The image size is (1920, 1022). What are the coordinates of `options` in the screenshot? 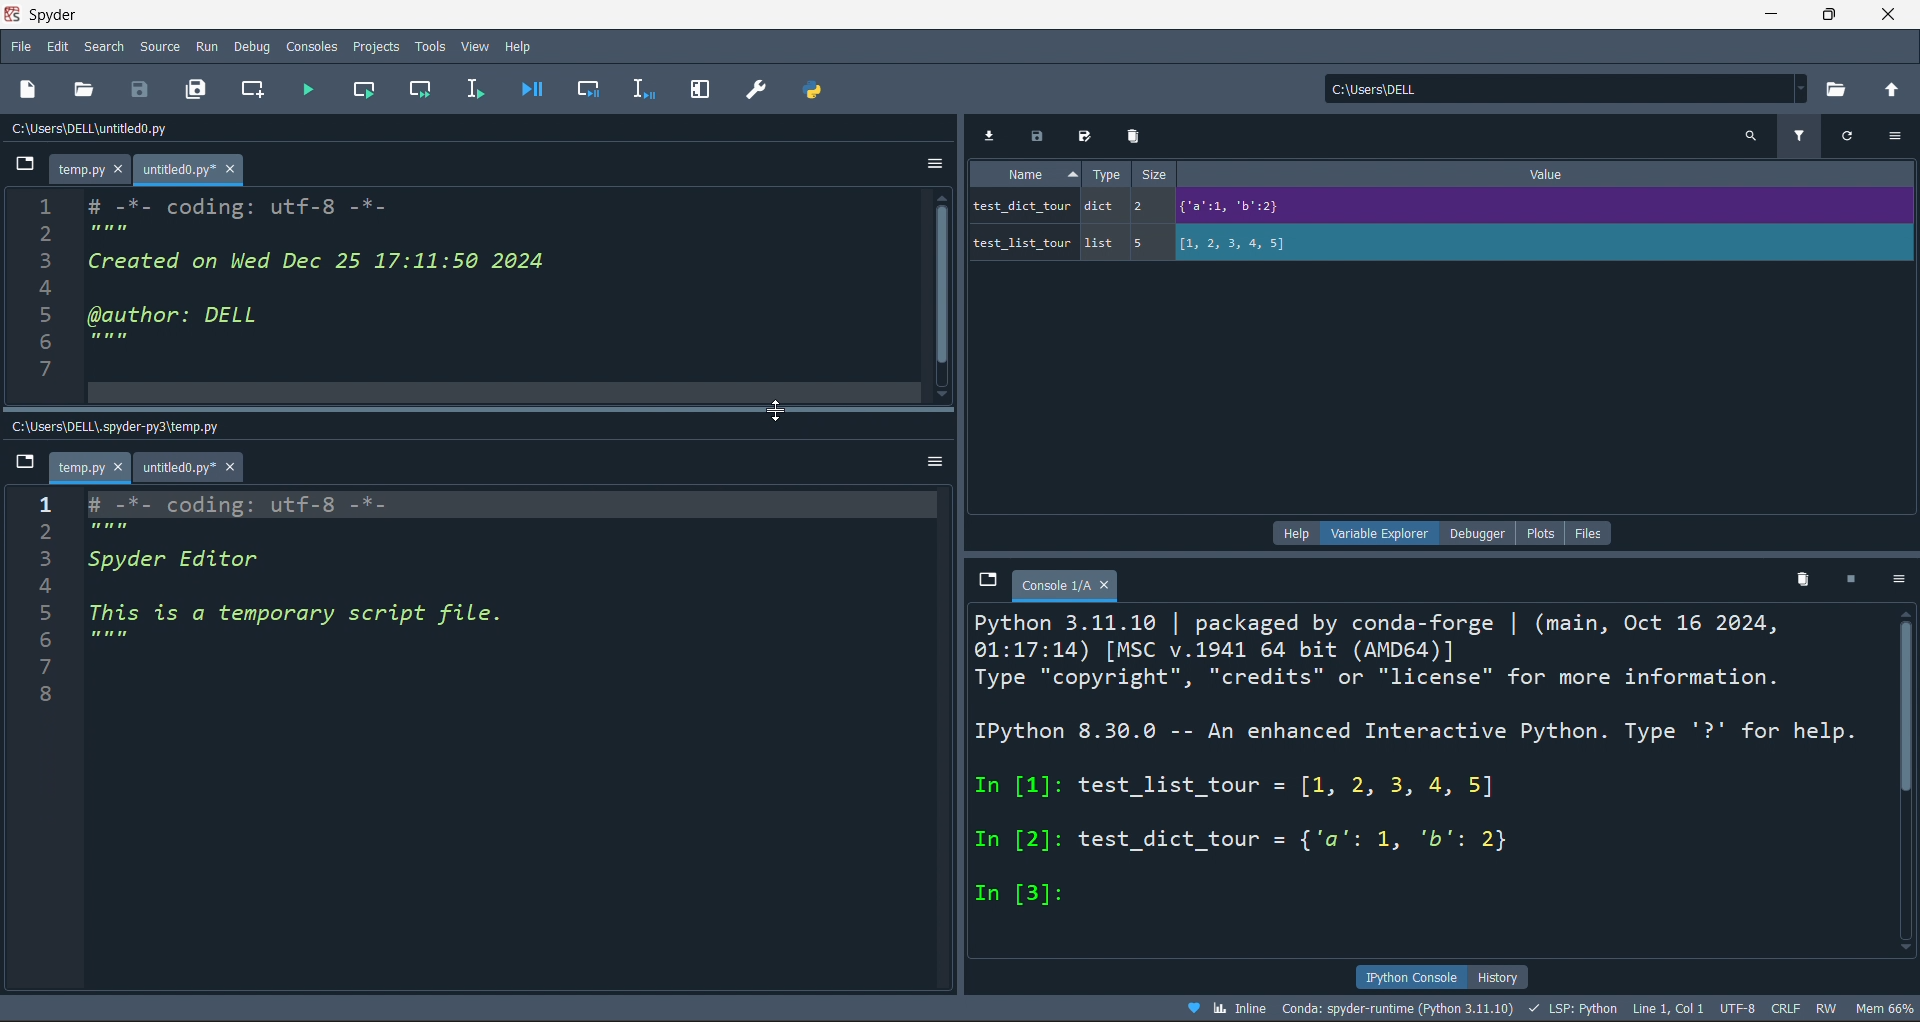 It's located at (929, 160).